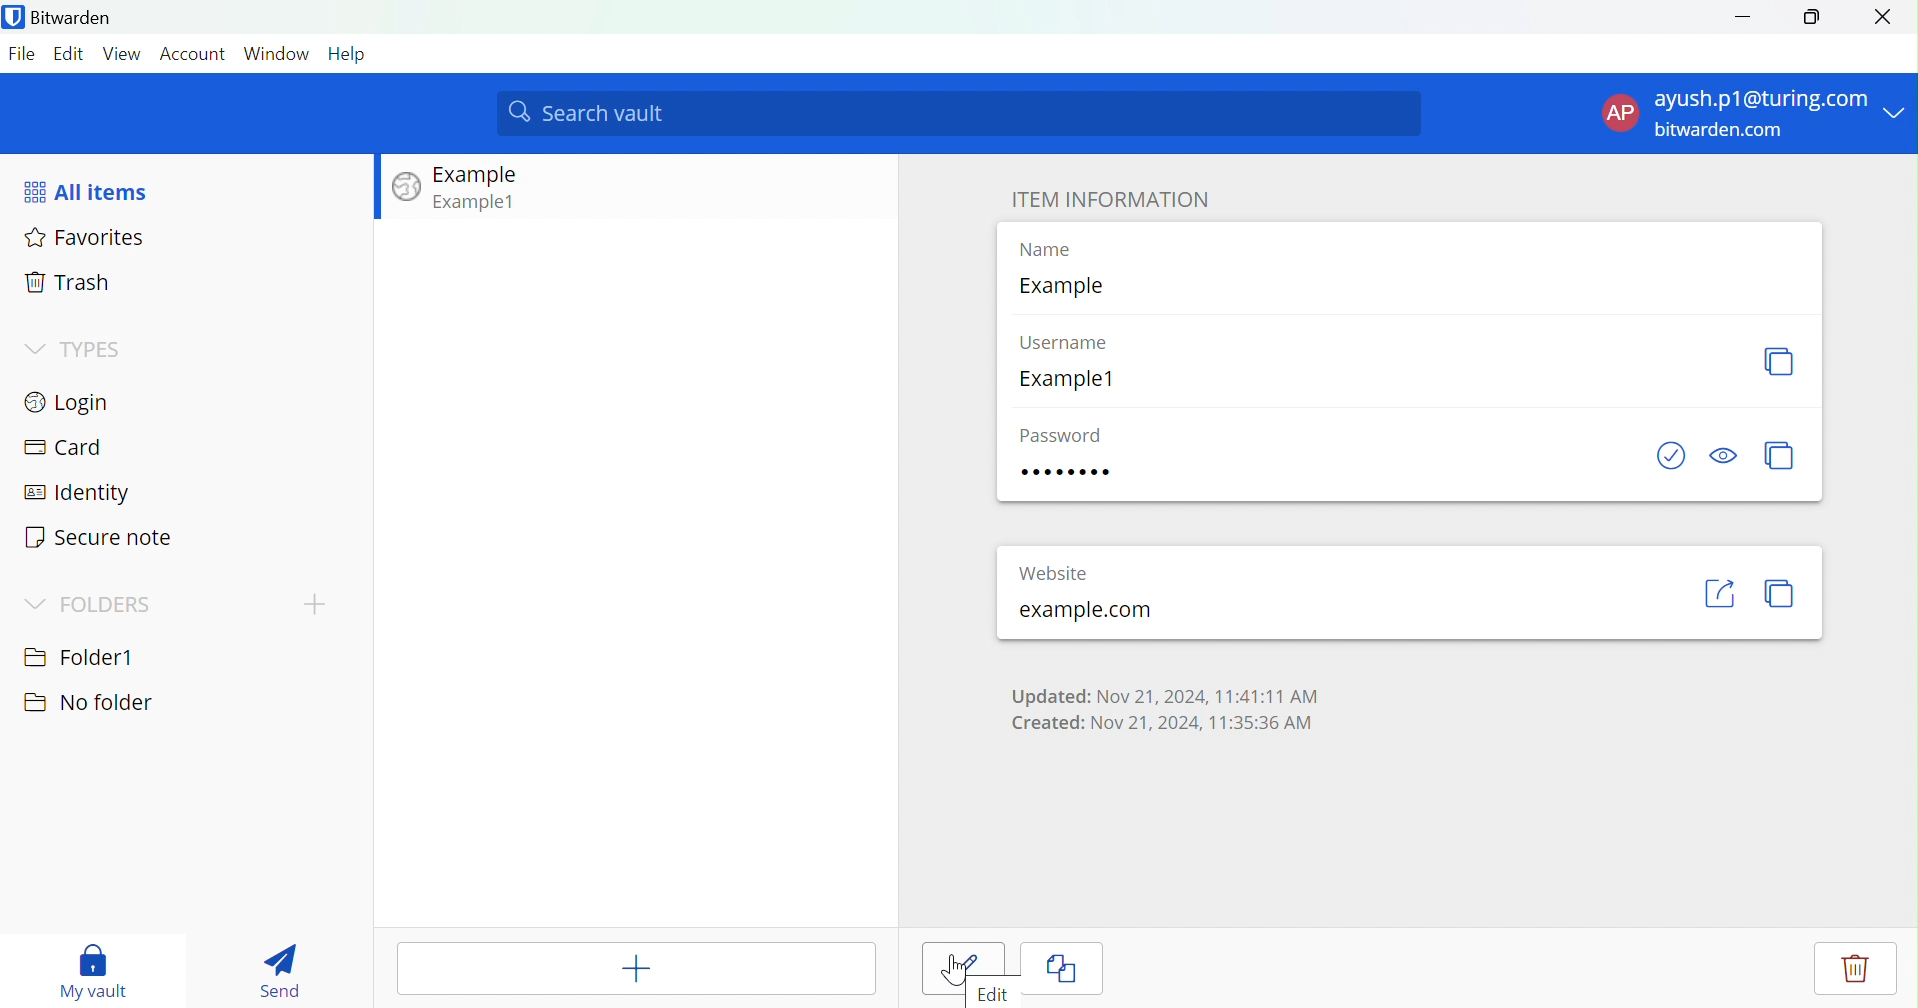 This screenshot has height=1008, width=1918. What do you see at coordinates (34, 603) in the screenshot?
I see `Drop Down` at bounding box center [34, 603].